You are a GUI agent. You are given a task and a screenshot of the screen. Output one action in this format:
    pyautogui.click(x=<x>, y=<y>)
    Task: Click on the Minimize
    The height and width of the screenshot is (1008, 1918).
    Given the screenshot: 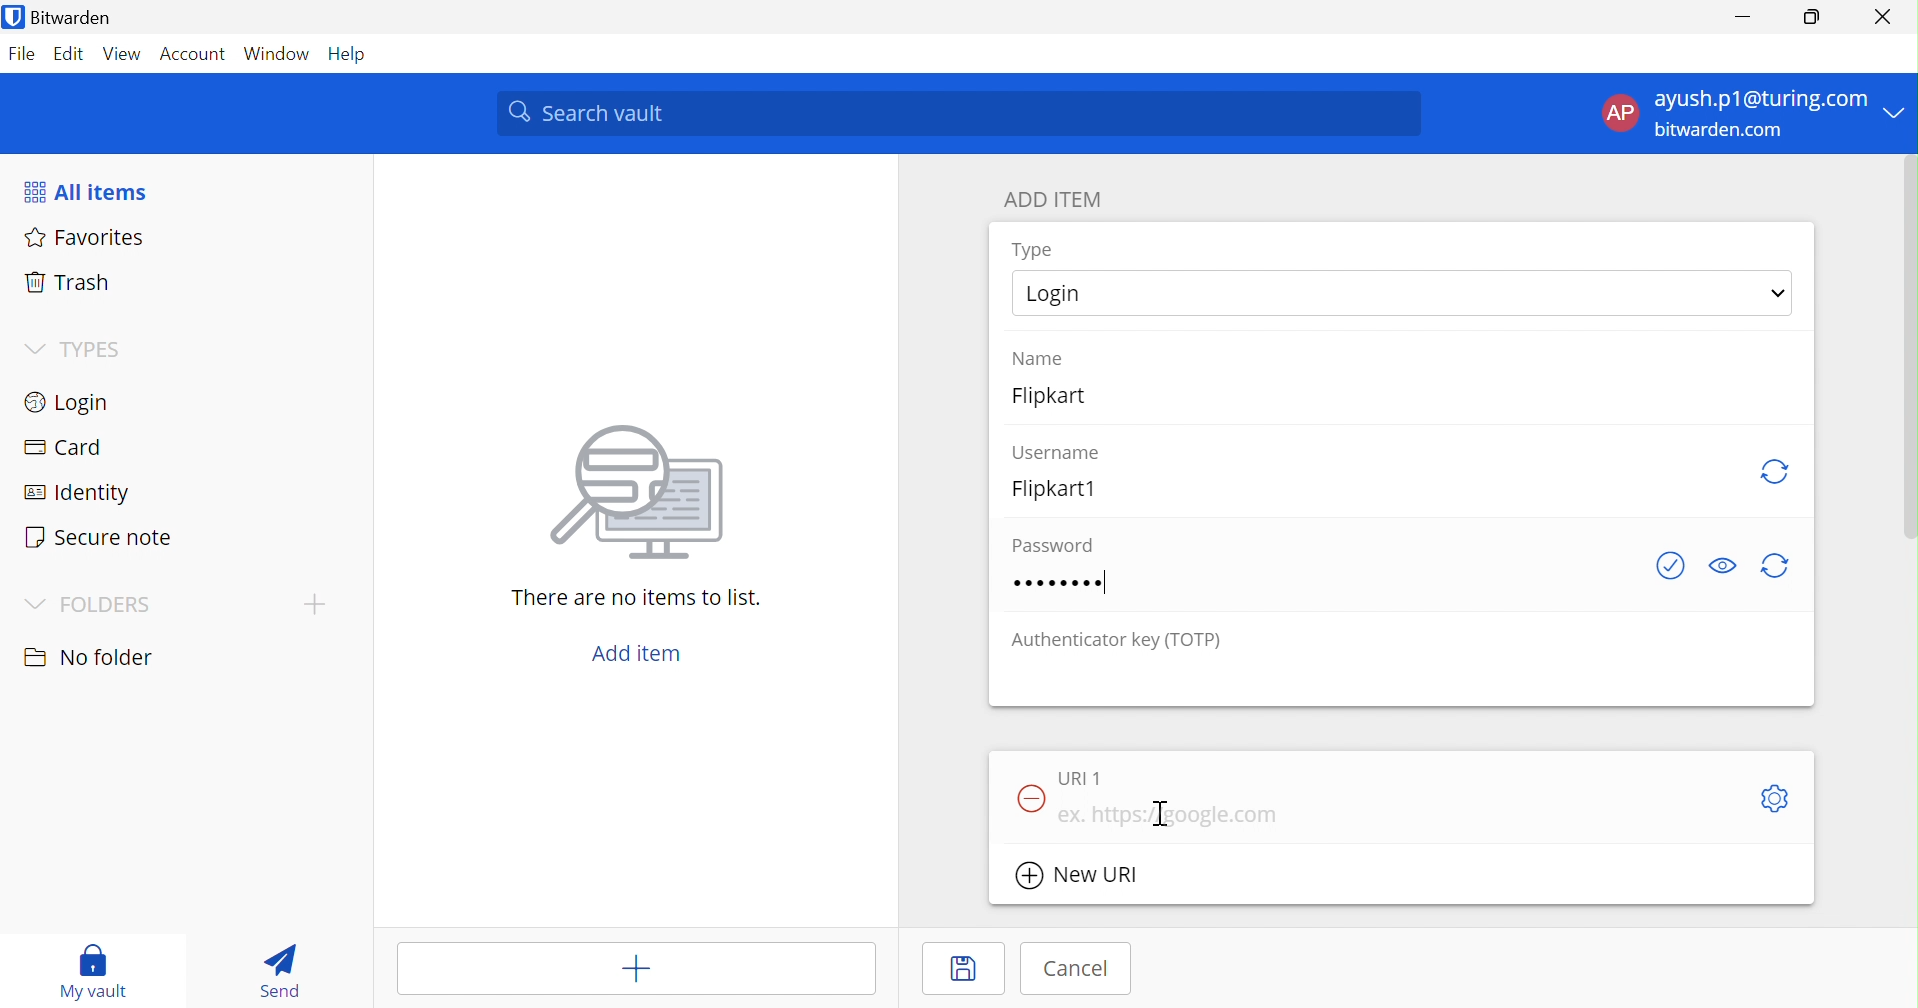 What is the action you would take?
    pyautogui.click(x=1739, y=16)
    